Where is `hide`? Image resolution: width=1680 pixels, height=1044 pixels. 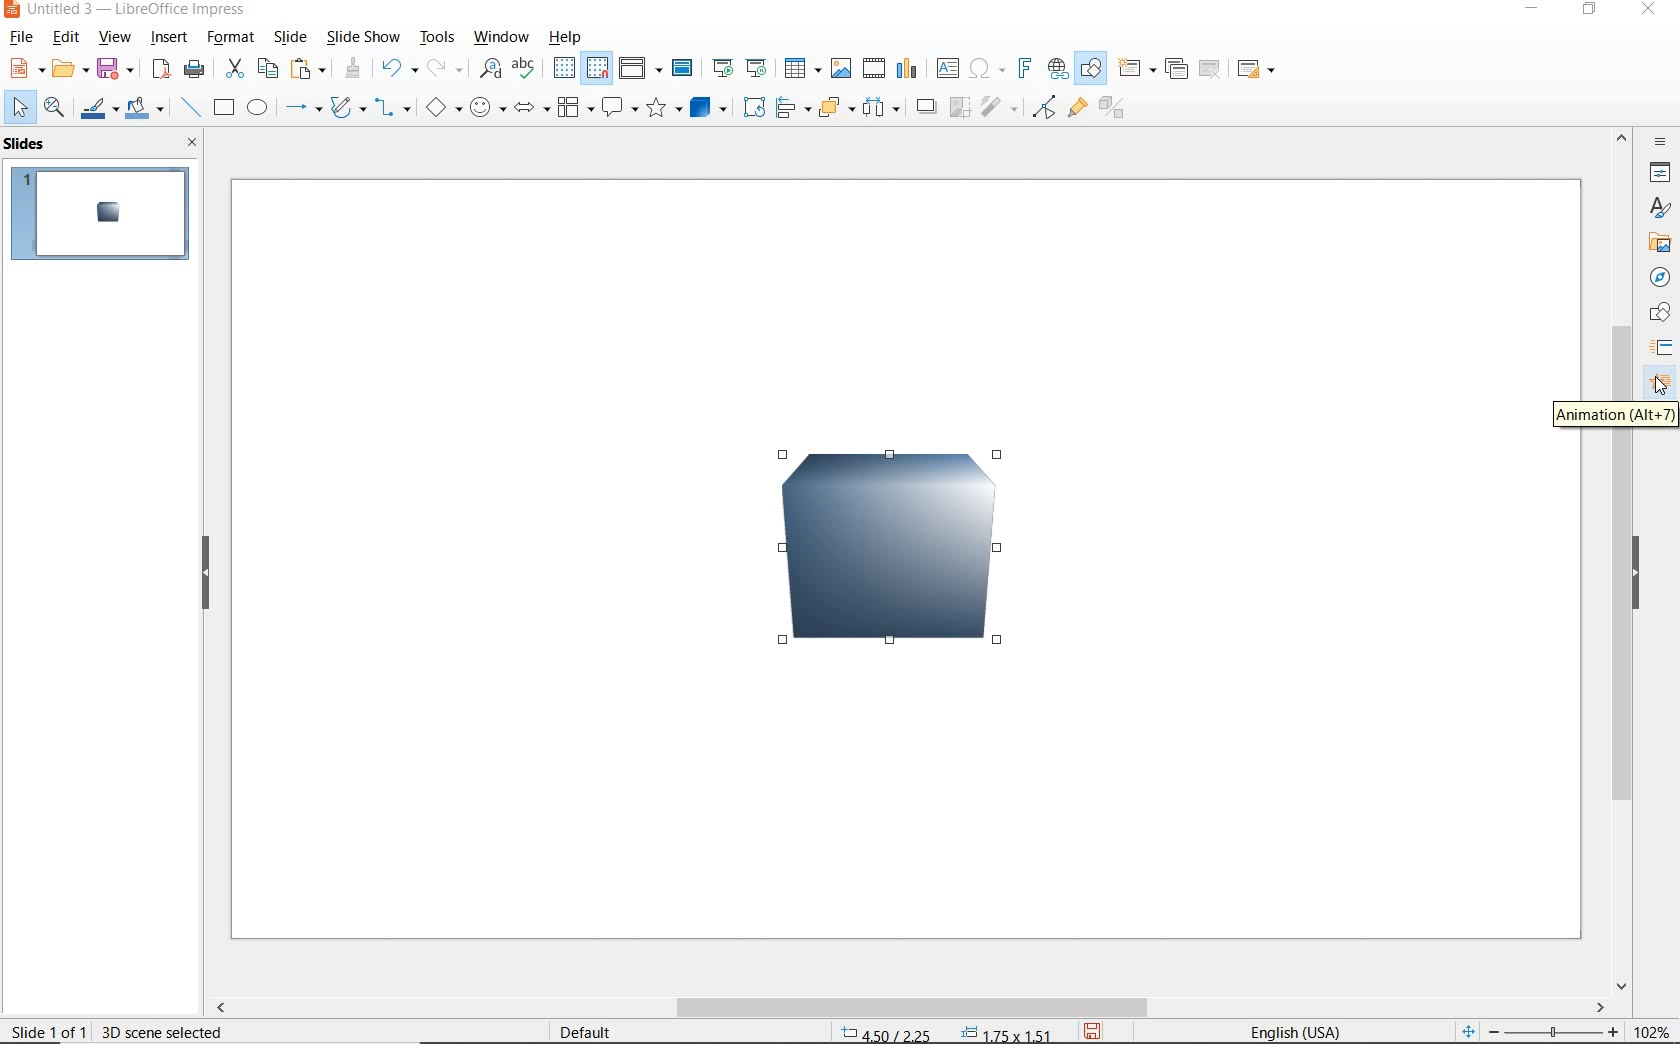
hide is located at coordinates (207, 577).